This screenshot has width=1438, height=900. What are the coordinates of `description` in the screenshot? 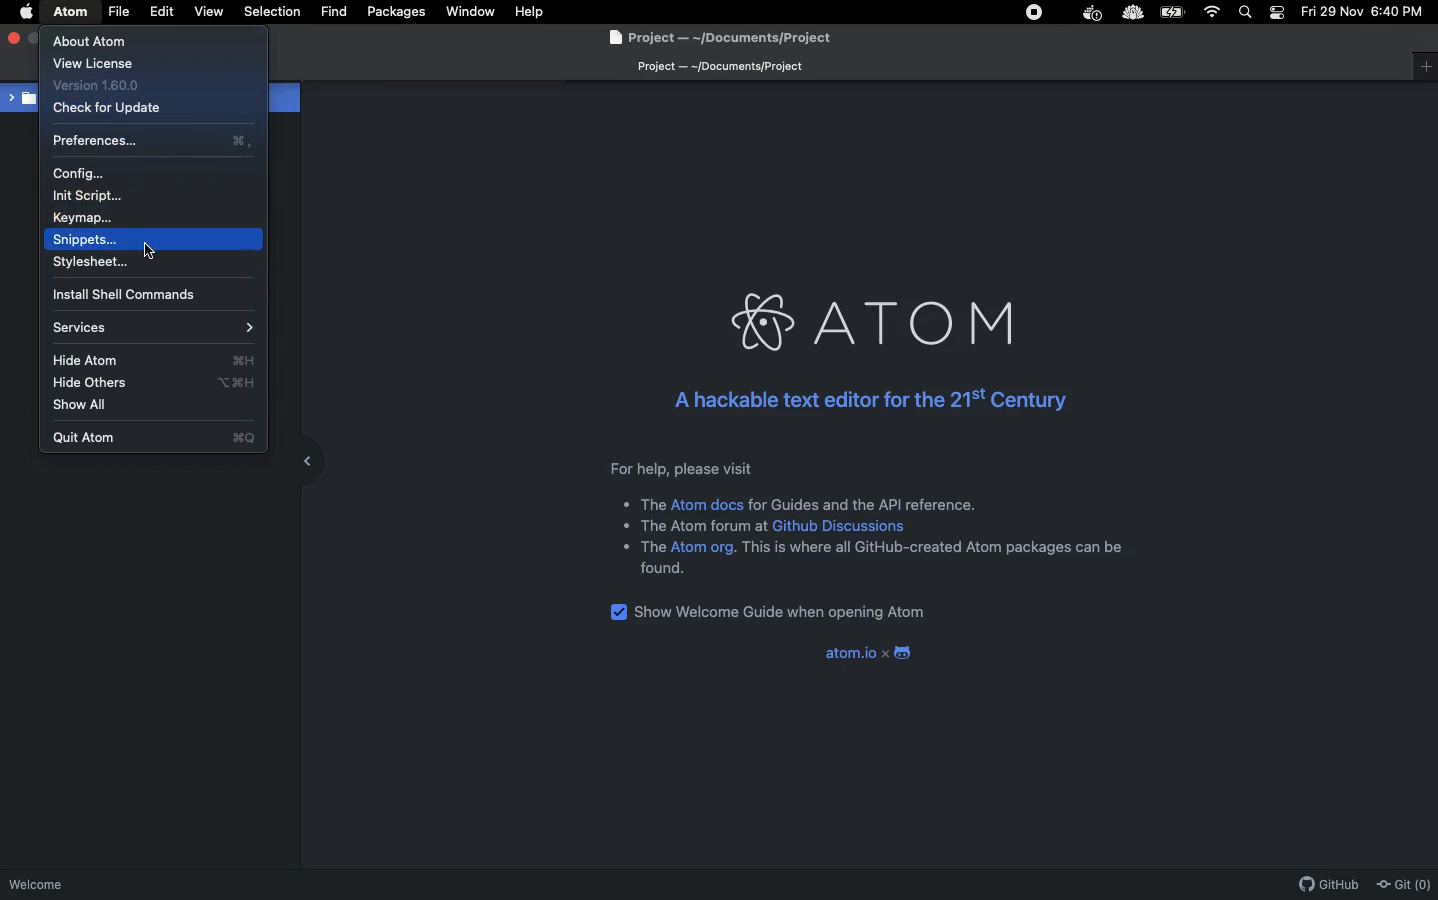 It's located at (652, 504).